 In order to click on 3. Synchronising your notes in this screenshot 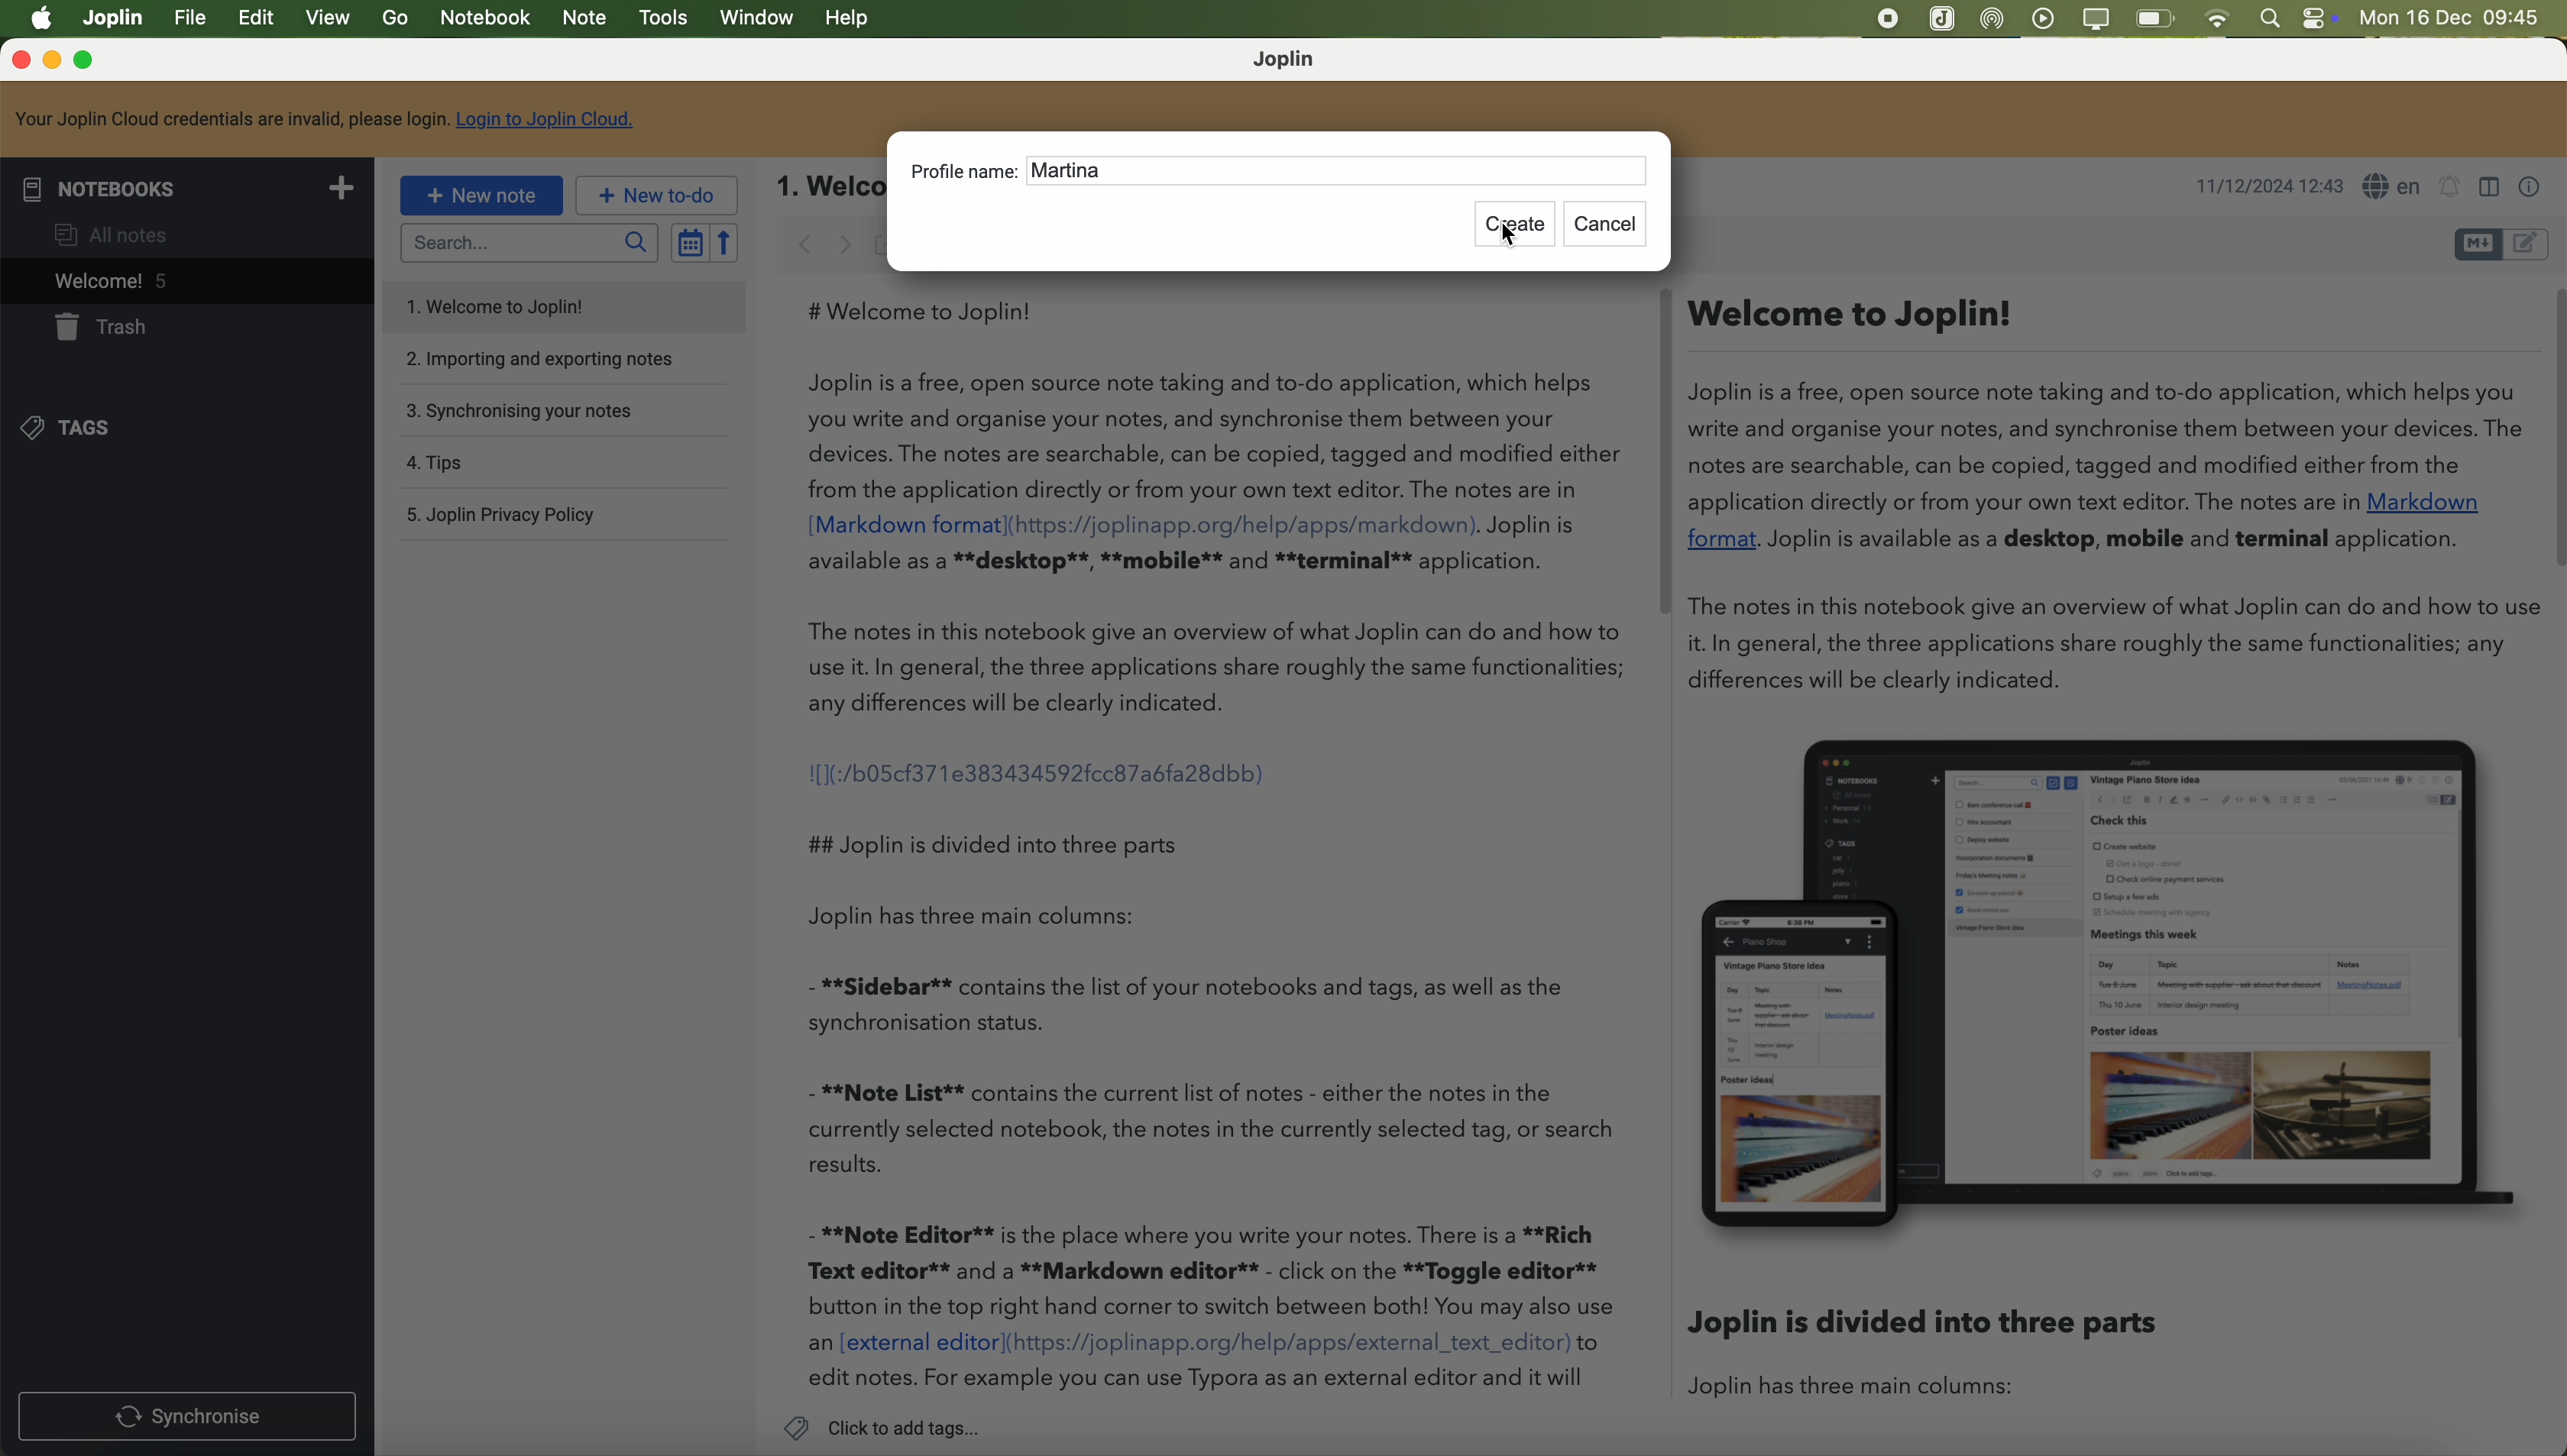, I will do `click(523, 410)`.